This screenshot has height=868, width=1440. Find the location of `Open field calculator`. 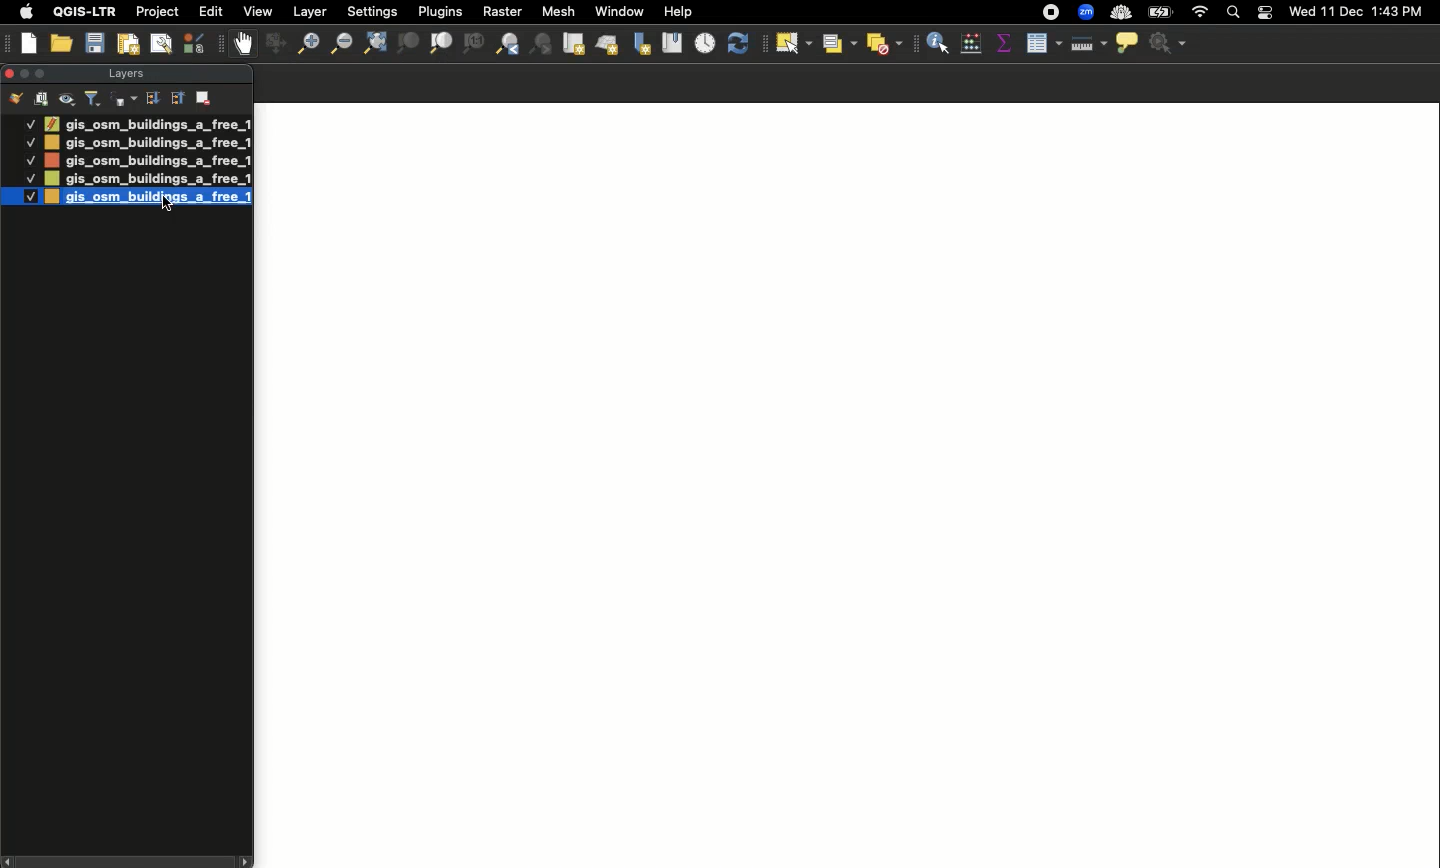

Open field calculator is located at coordinates (971, 43).